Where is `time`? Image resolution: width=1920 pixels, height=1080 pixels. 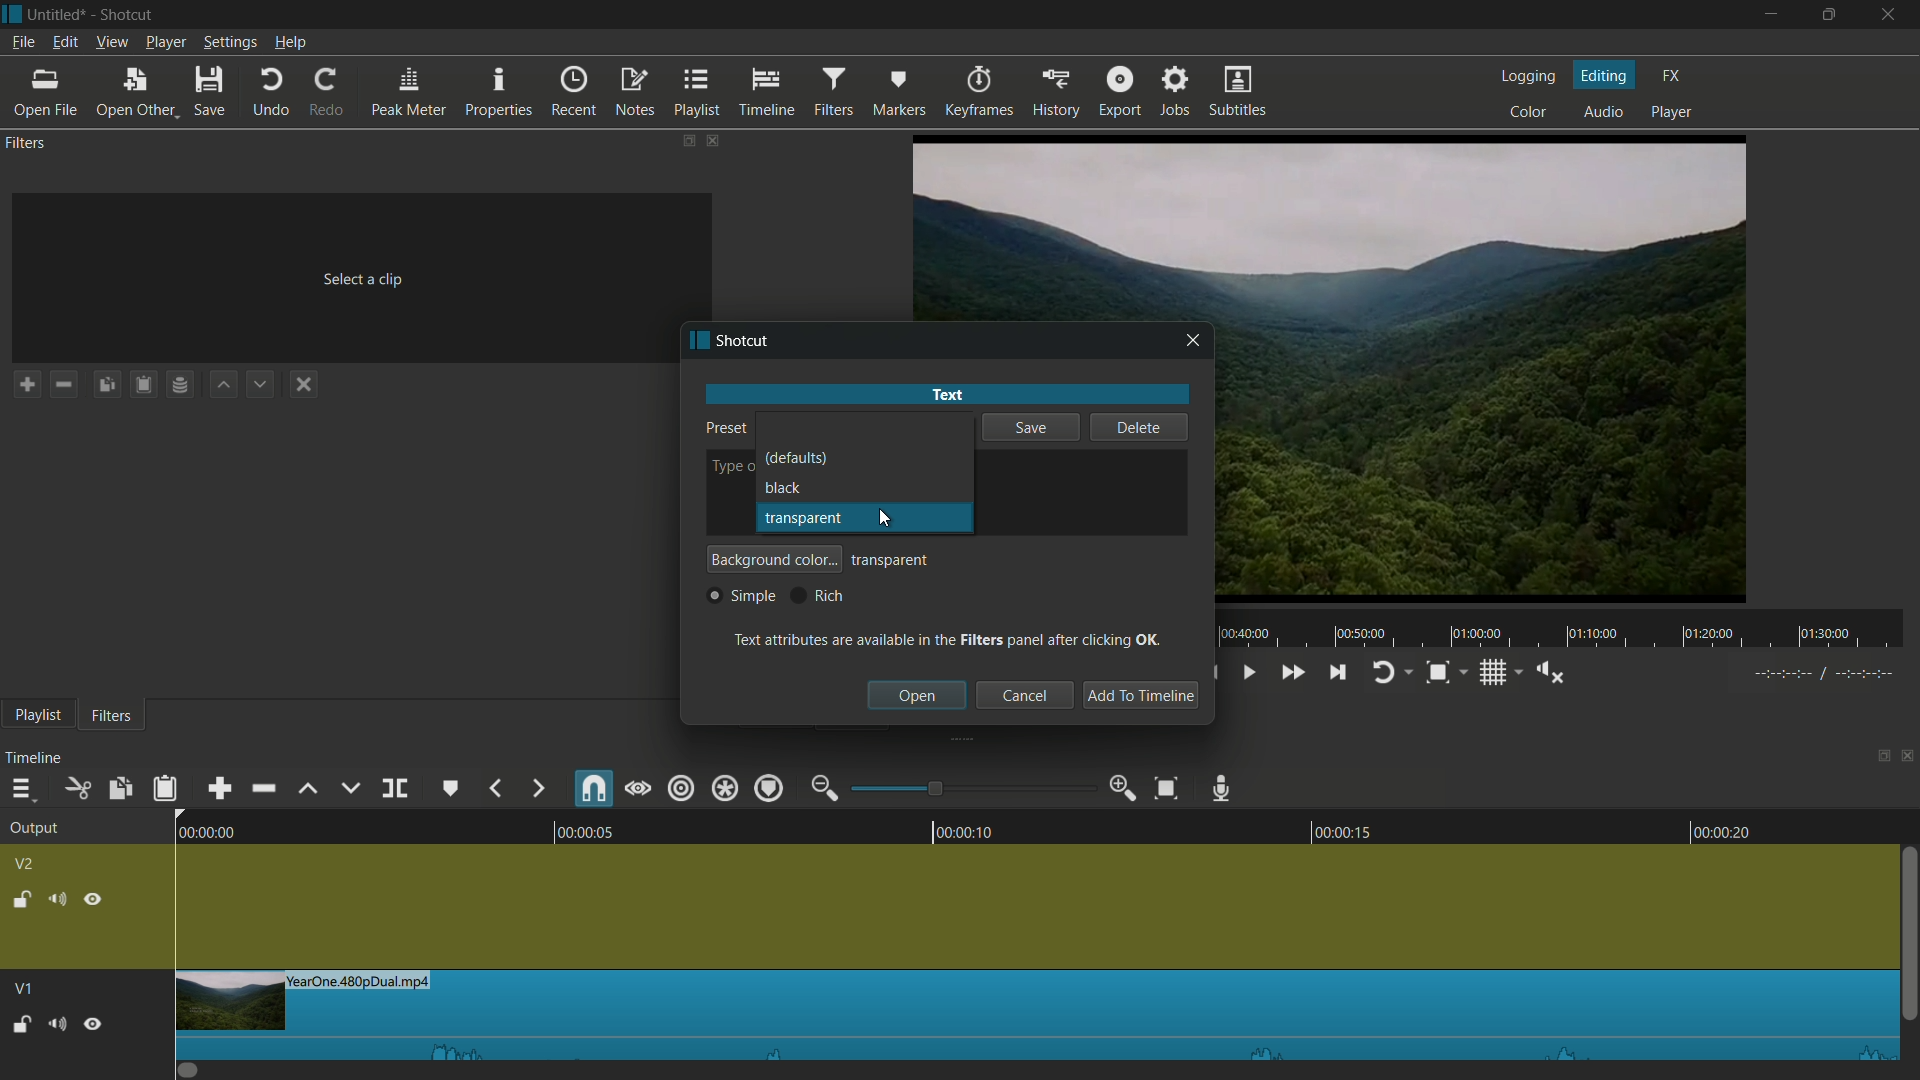 time is located at coordinates (1568, 629).